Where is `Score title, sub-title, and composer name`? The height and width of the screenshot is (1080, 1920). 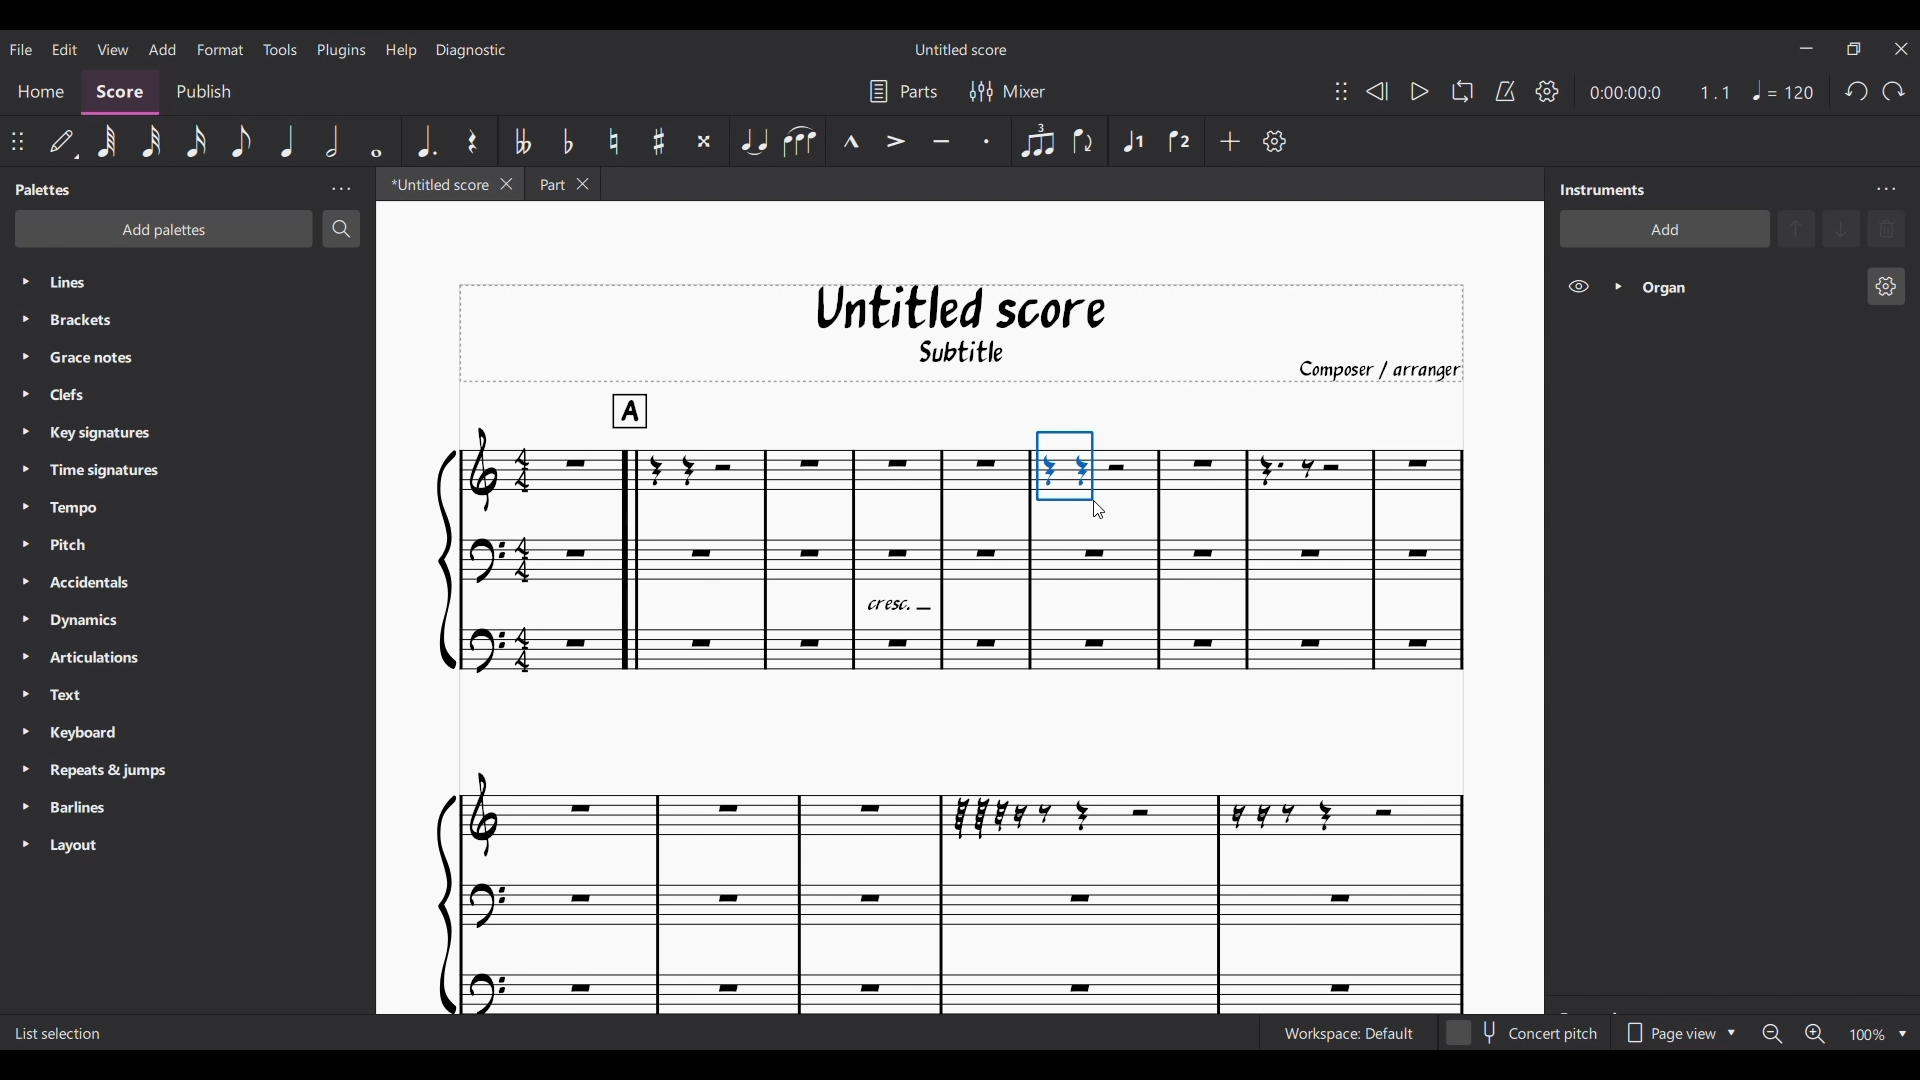 Score title, sub-title, and composer name is located at coordinates (962, 333).